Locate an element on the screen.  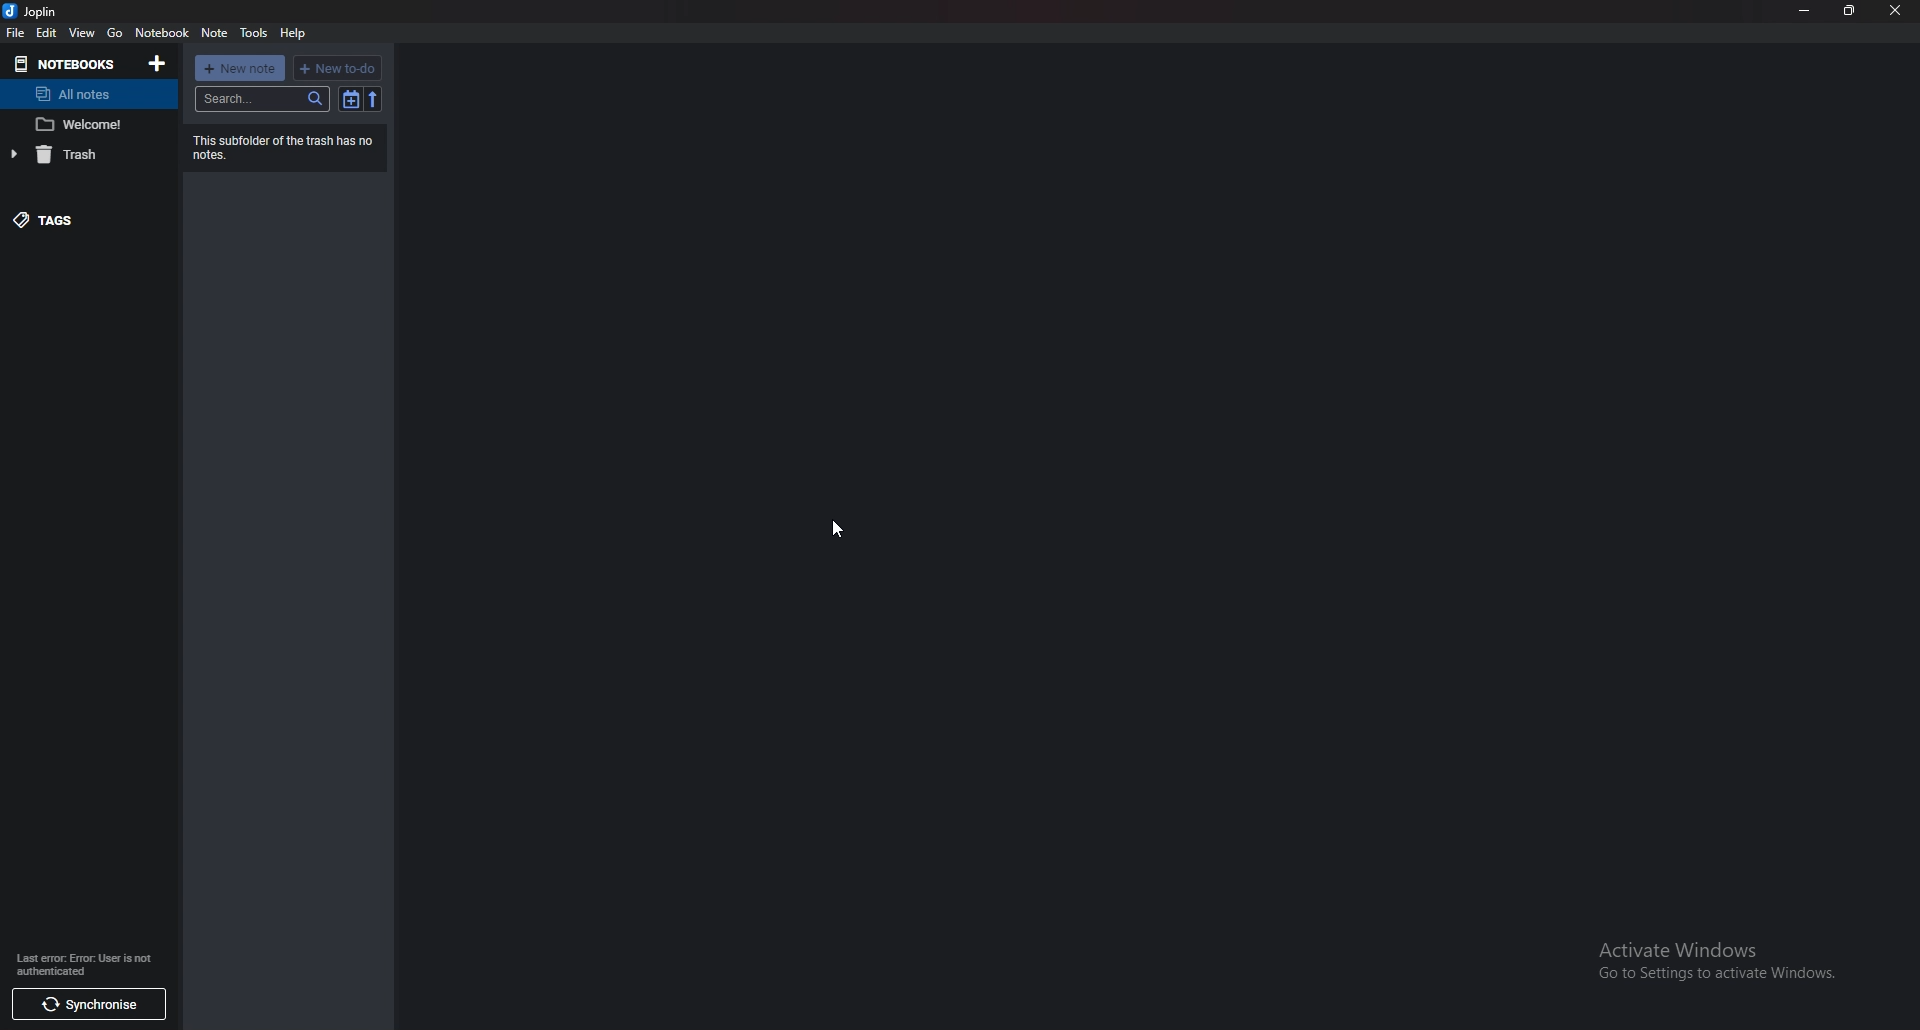
Notebook is located at coordinates (162, 33).